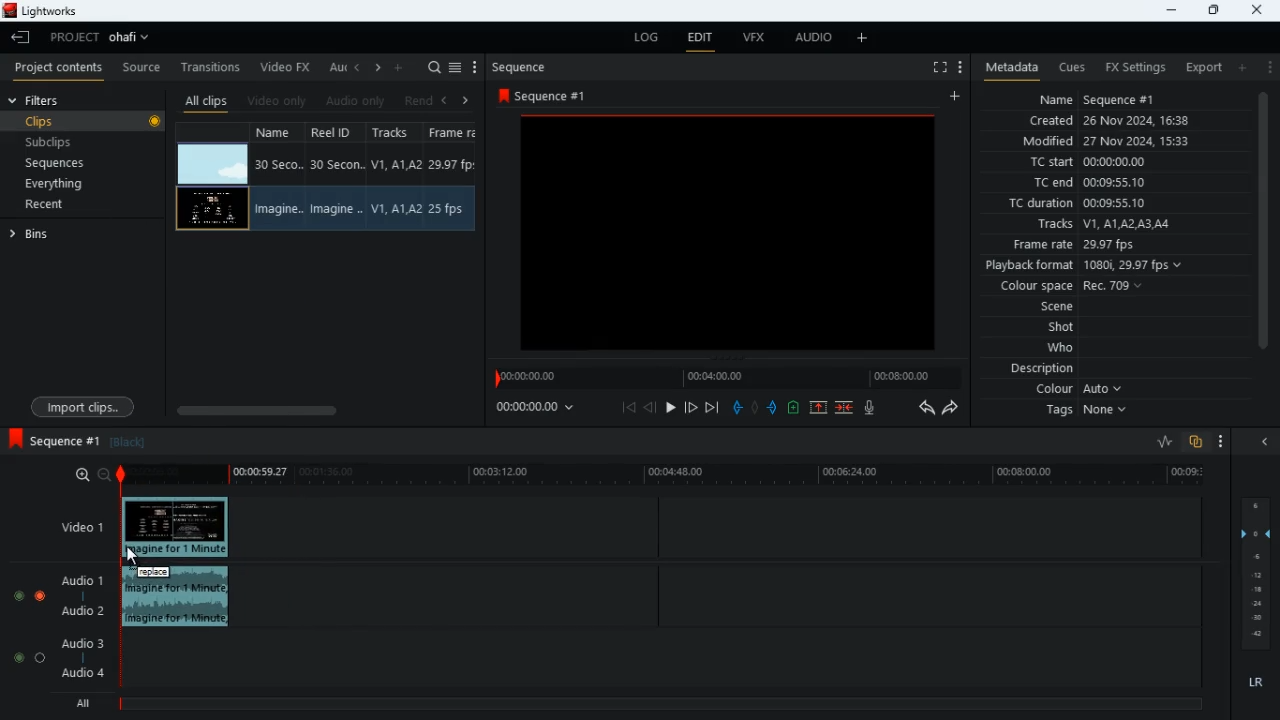 This screenshot has height=720, width=1280. I want to click on tags, so click(1083, 416).